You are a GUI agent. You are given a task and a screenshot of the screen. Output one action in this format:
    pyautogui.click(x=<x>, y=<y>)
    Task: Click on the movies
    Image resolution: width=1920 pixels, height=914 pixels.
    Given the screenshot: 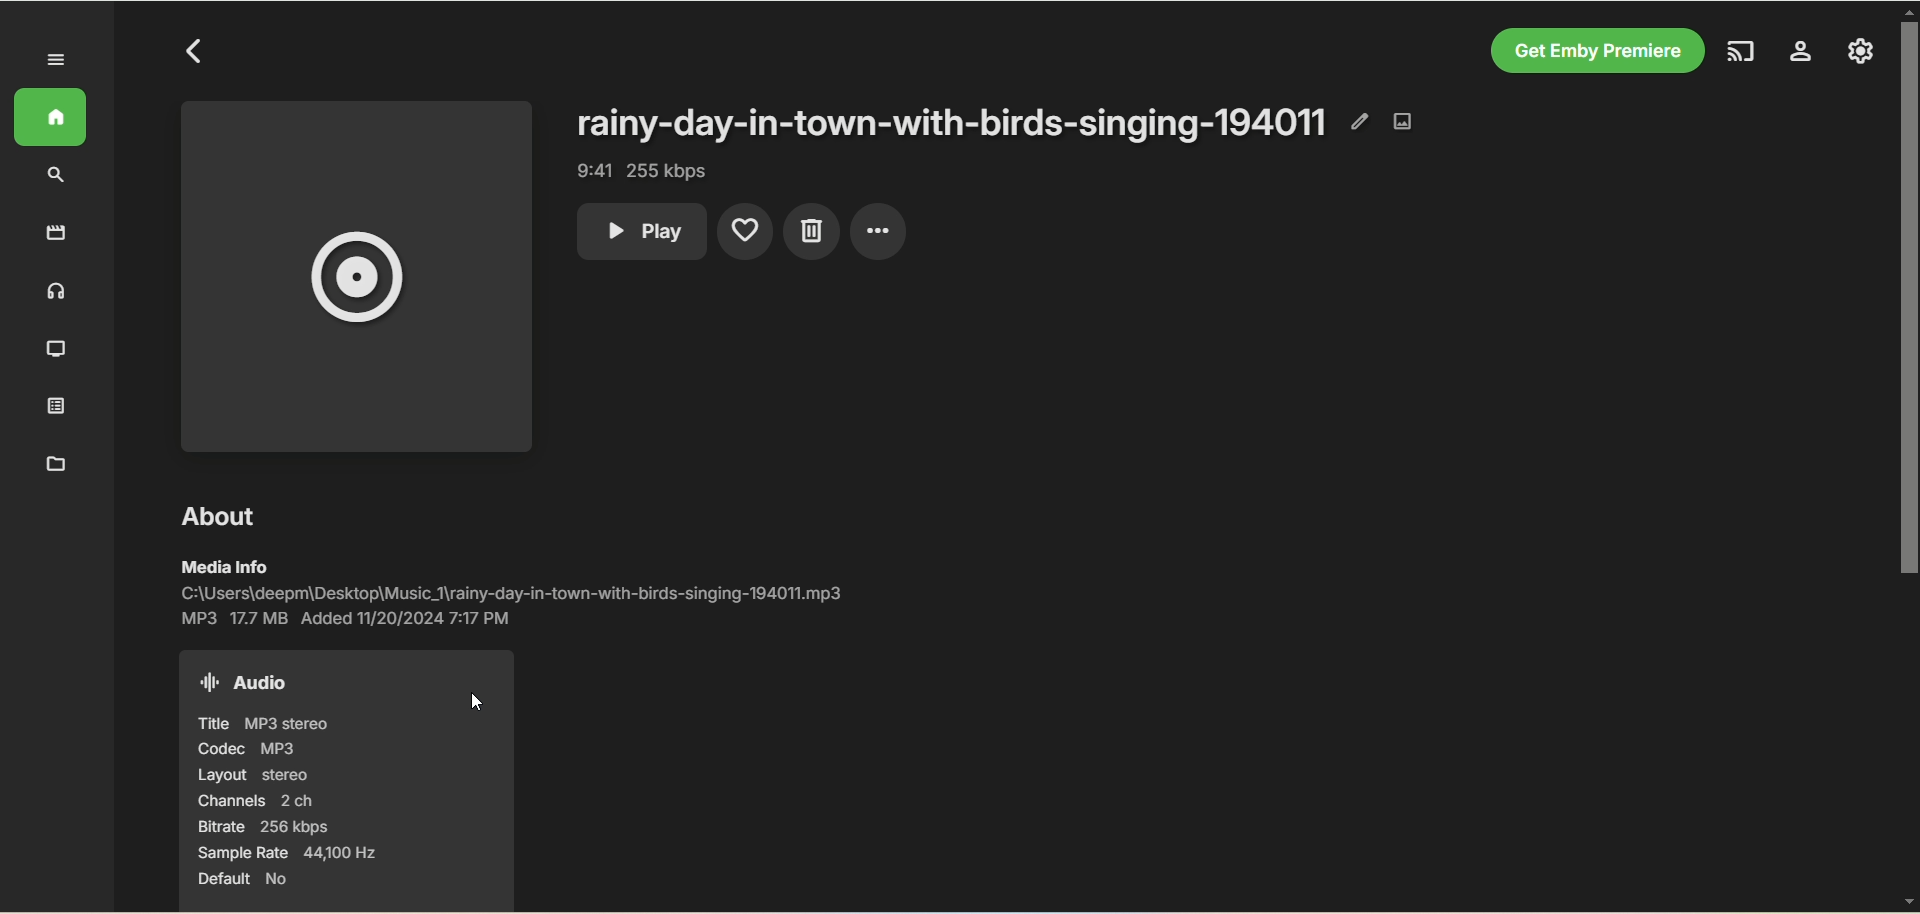 What is the action you would take?
    pyautogui.click(x=61, y=234)
    